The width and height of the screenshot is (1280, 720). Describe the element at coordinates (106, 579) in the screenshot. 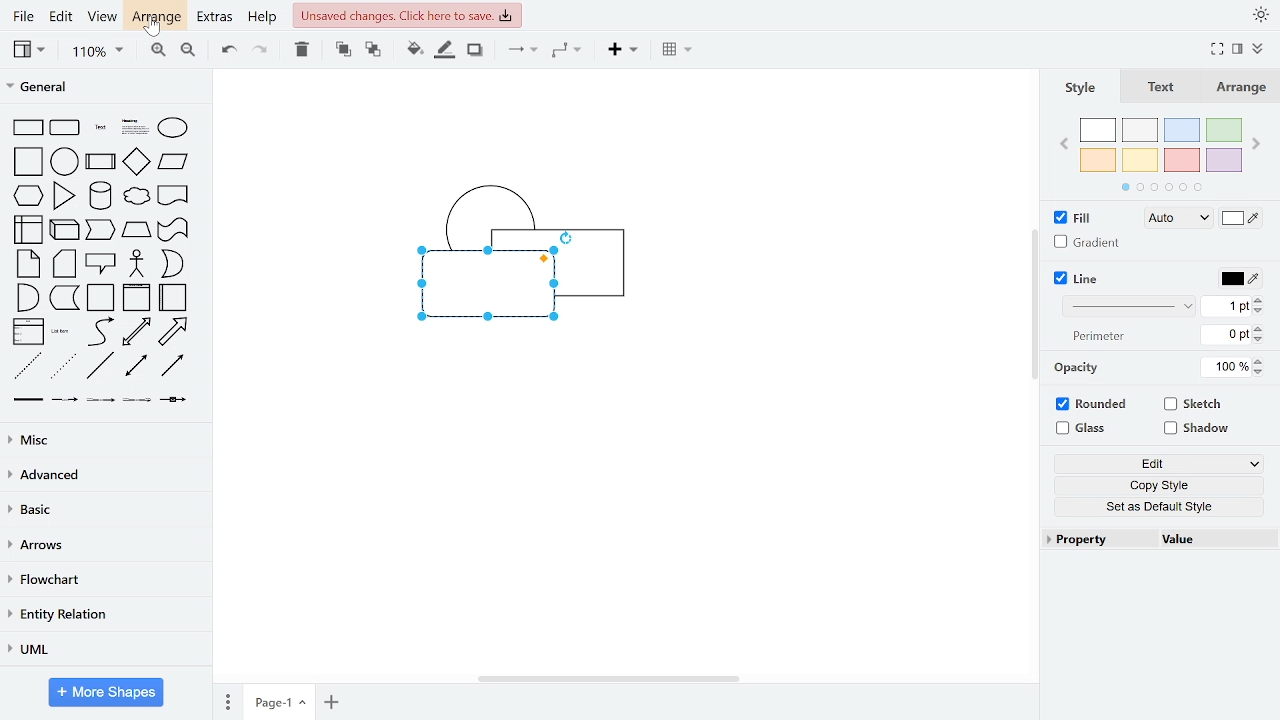

I see `flowchart` at that location.